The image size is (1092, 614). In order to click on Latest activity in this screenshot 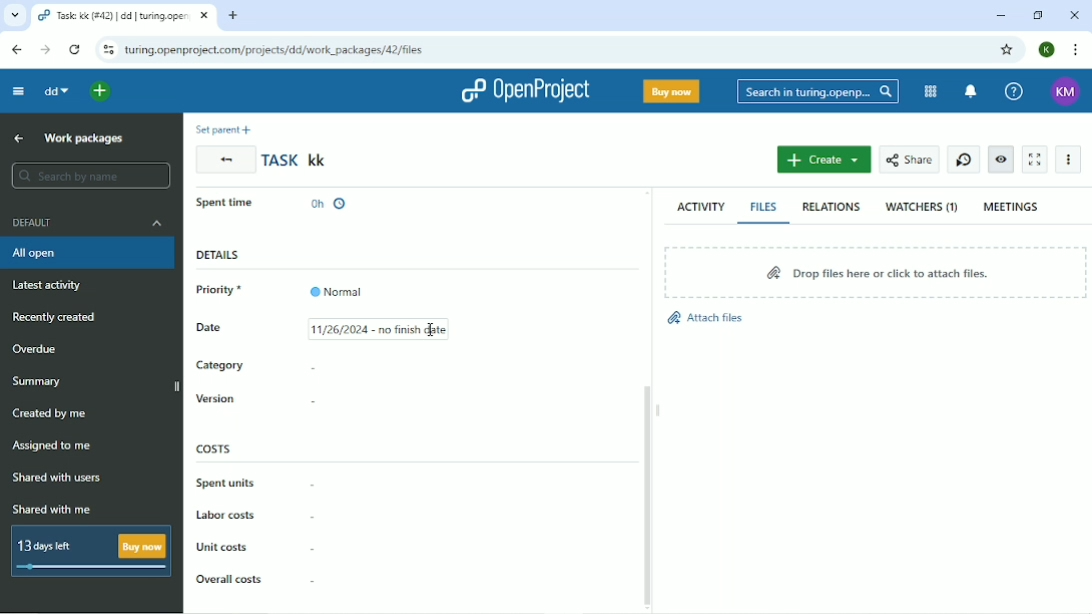, I will do `click(51, 287)`.